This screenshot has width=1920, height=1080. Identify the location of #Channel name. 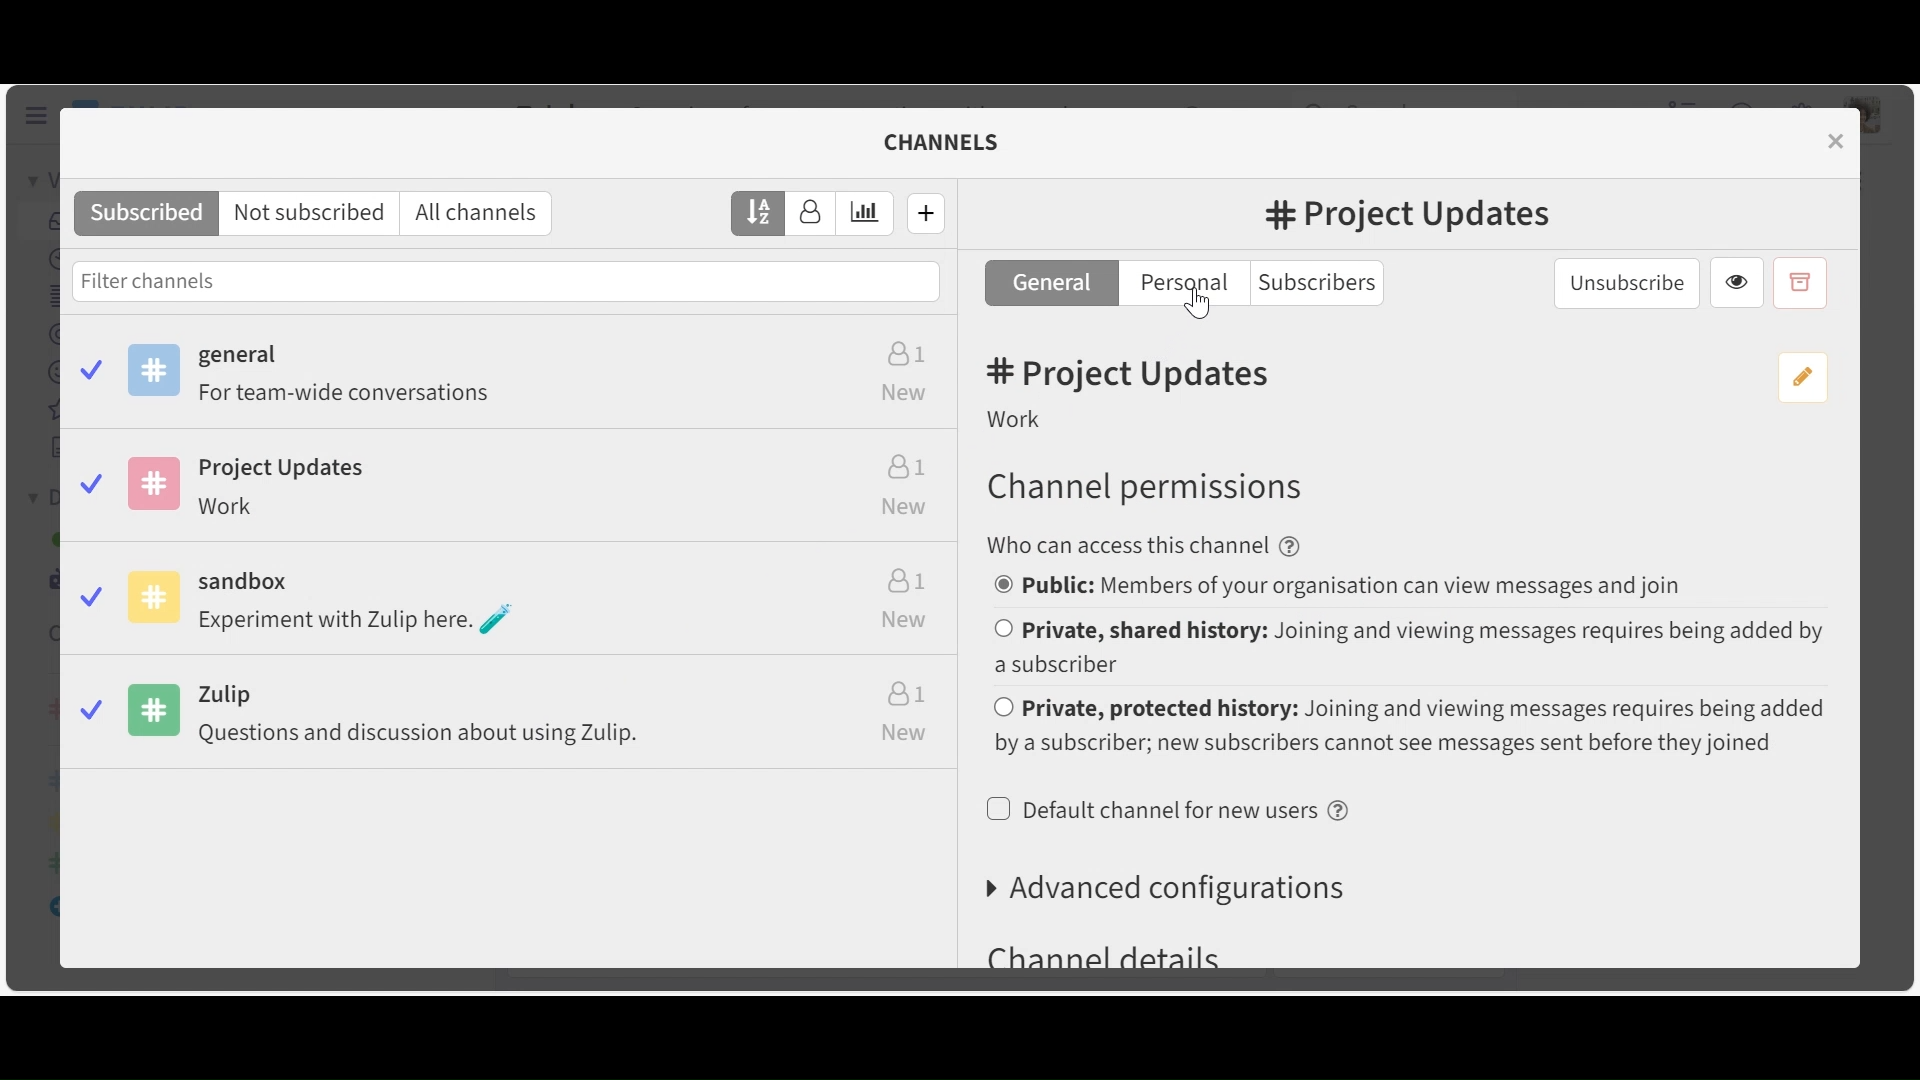
(1135, 374).